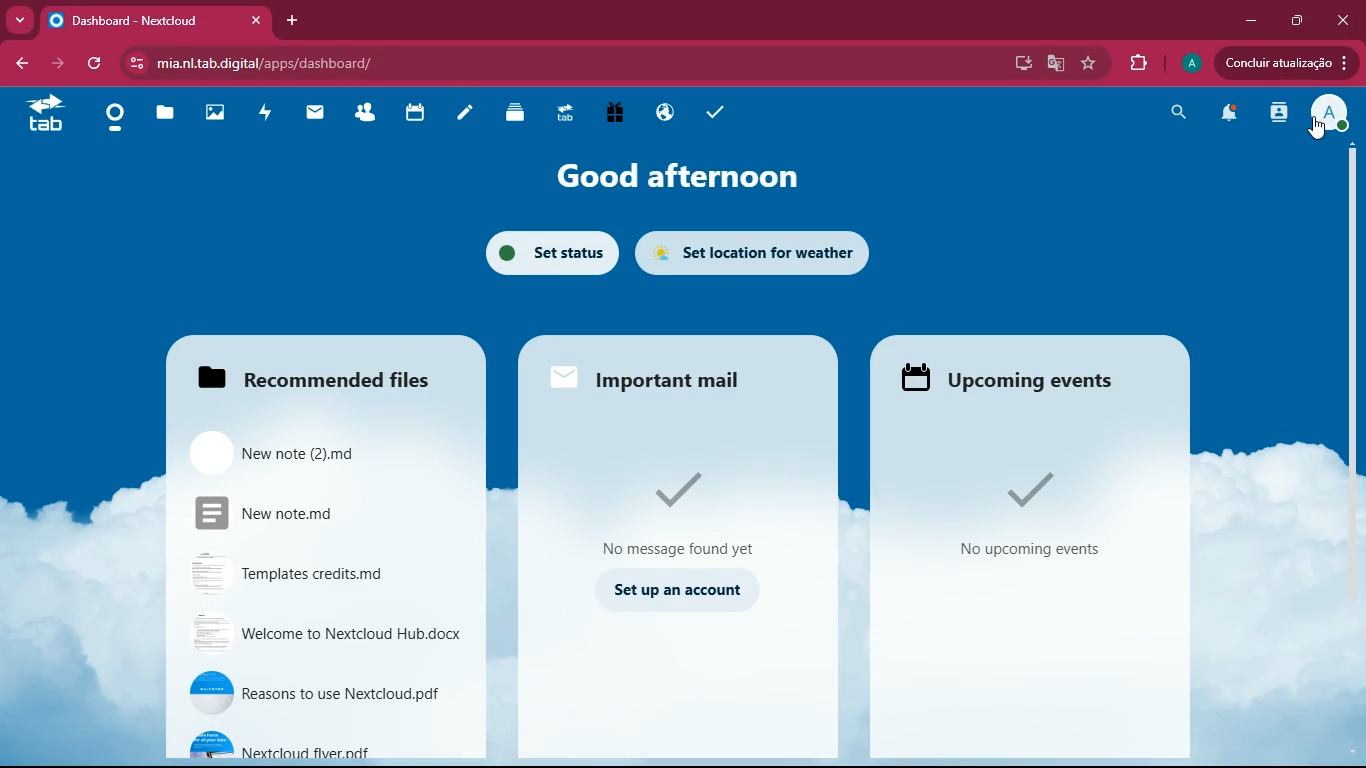 This screenshot has width=1366, height=768. What do you see at coordinates (1346, 310) in the screenshot?
I see `scroll bar` at bounding box center [1346, 310].